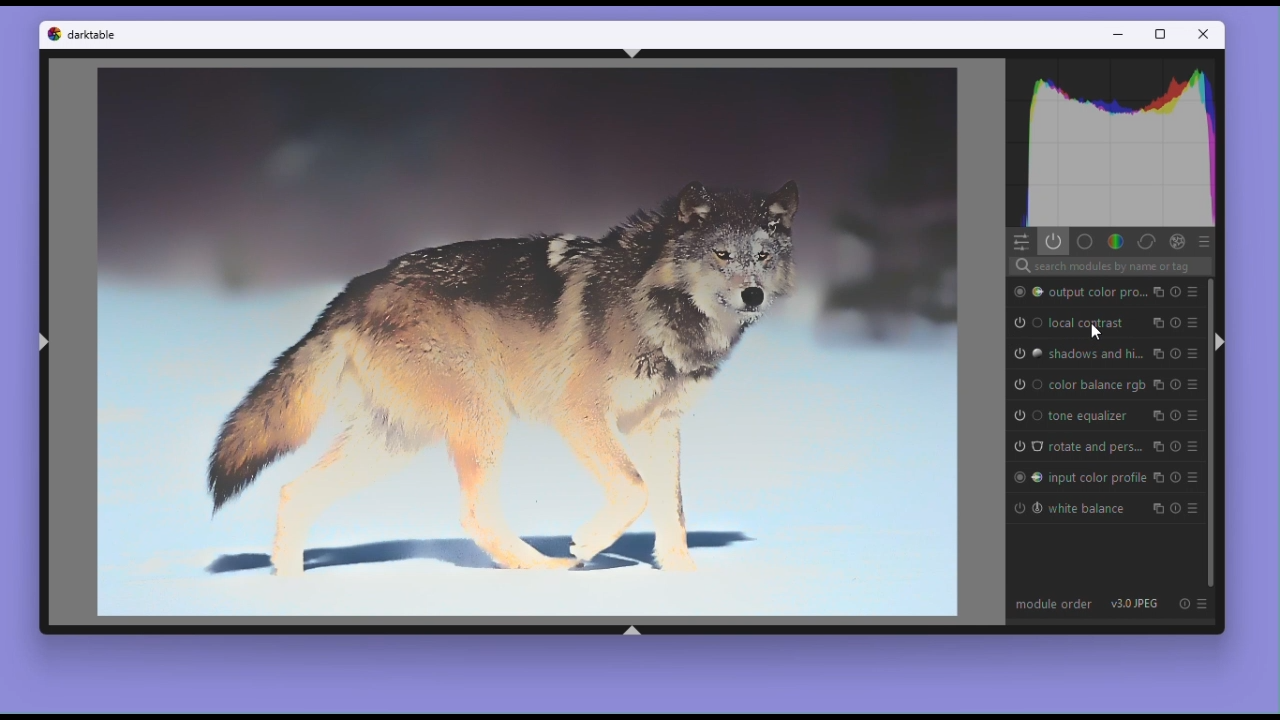  Describe the element at coordinates (1173, 354) in the screenshot. I see `reset parameters` at that location.